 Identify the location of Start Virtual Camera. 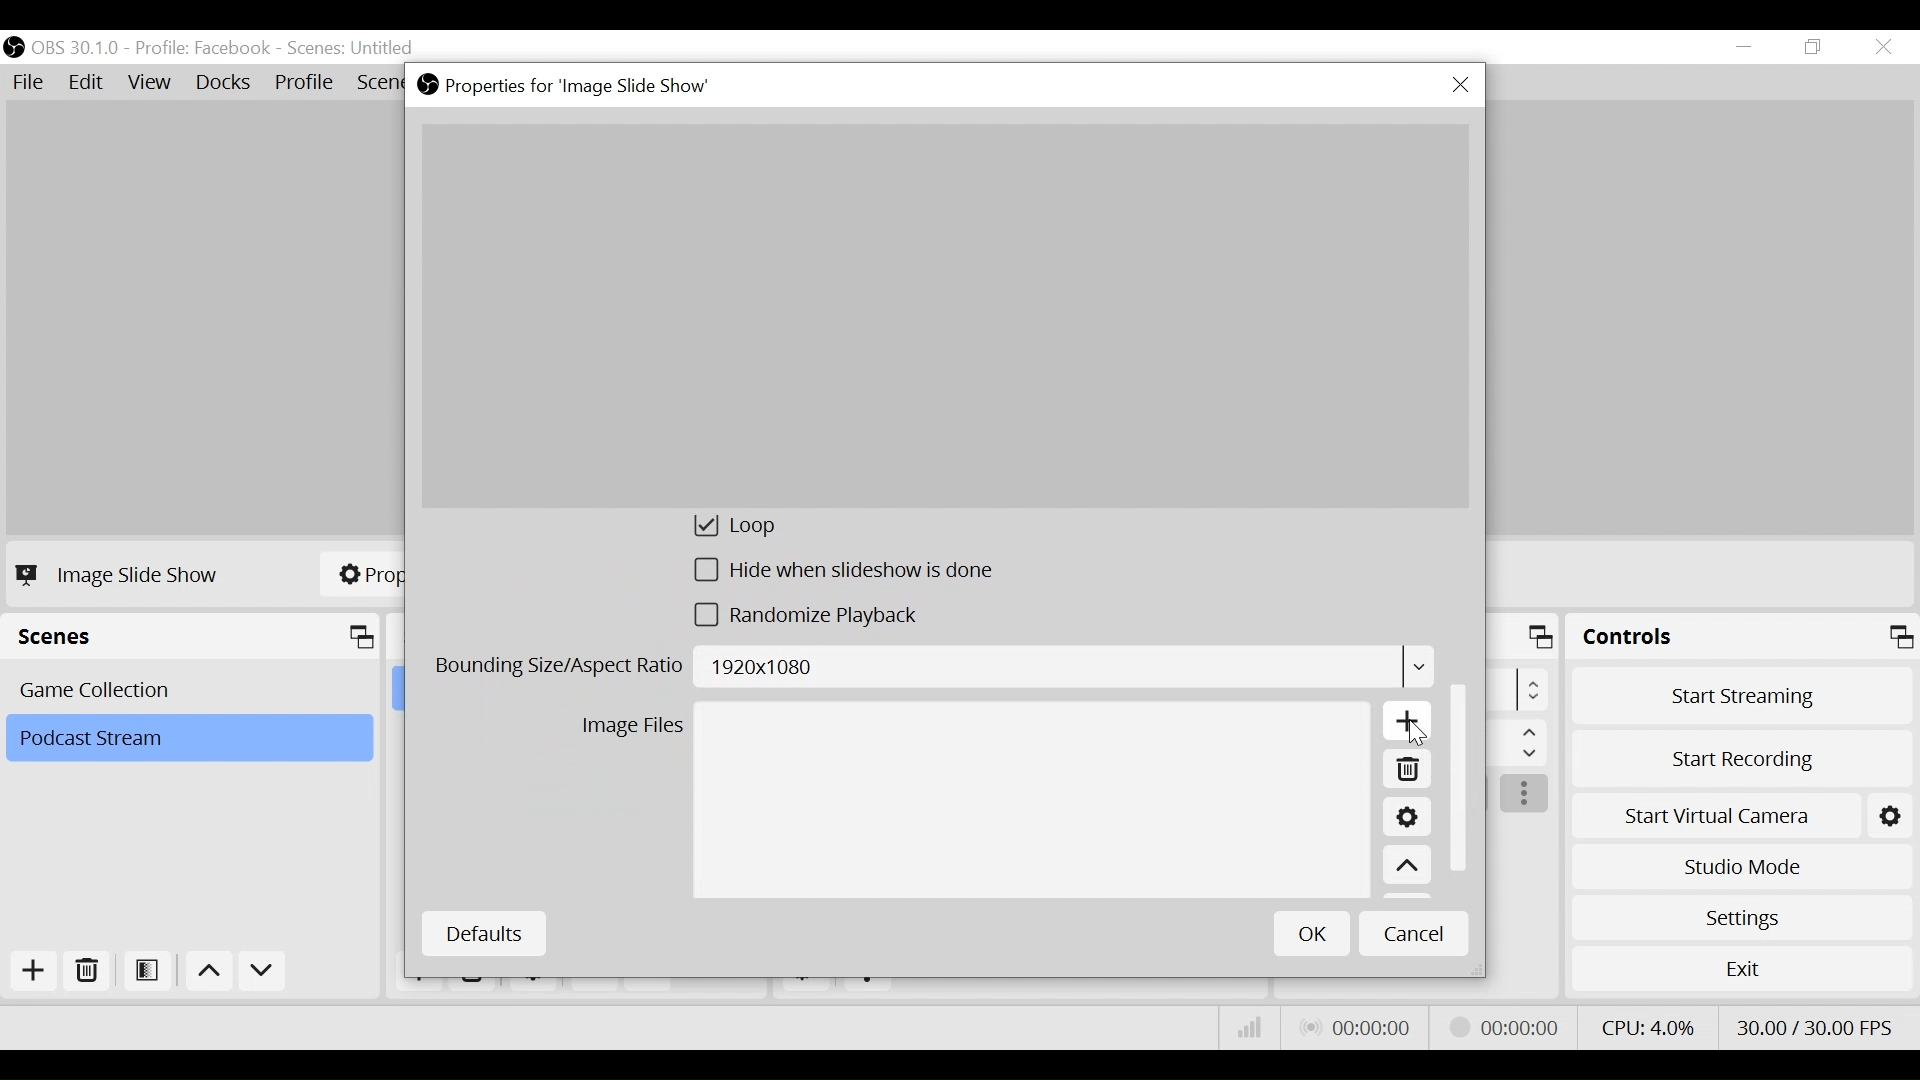
(1742, 812).